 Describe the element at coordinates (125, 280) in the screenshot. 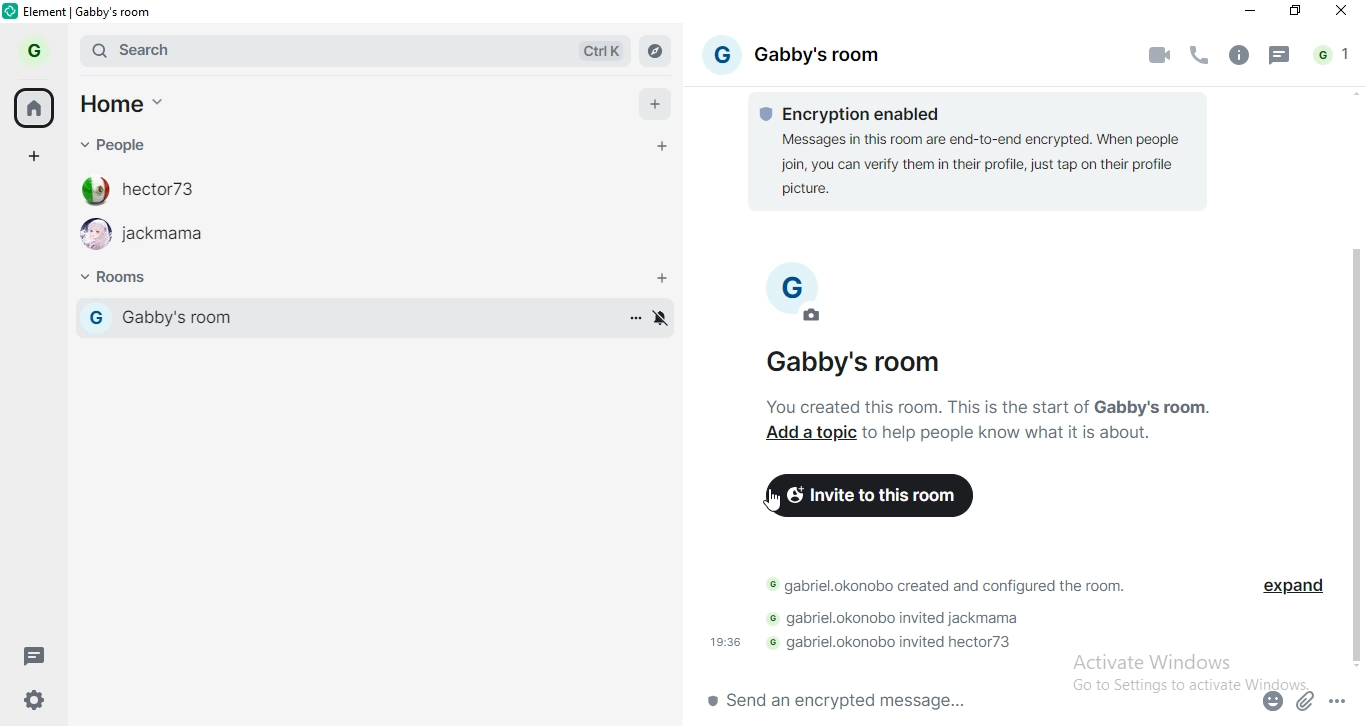

I see `rooms` at that location.